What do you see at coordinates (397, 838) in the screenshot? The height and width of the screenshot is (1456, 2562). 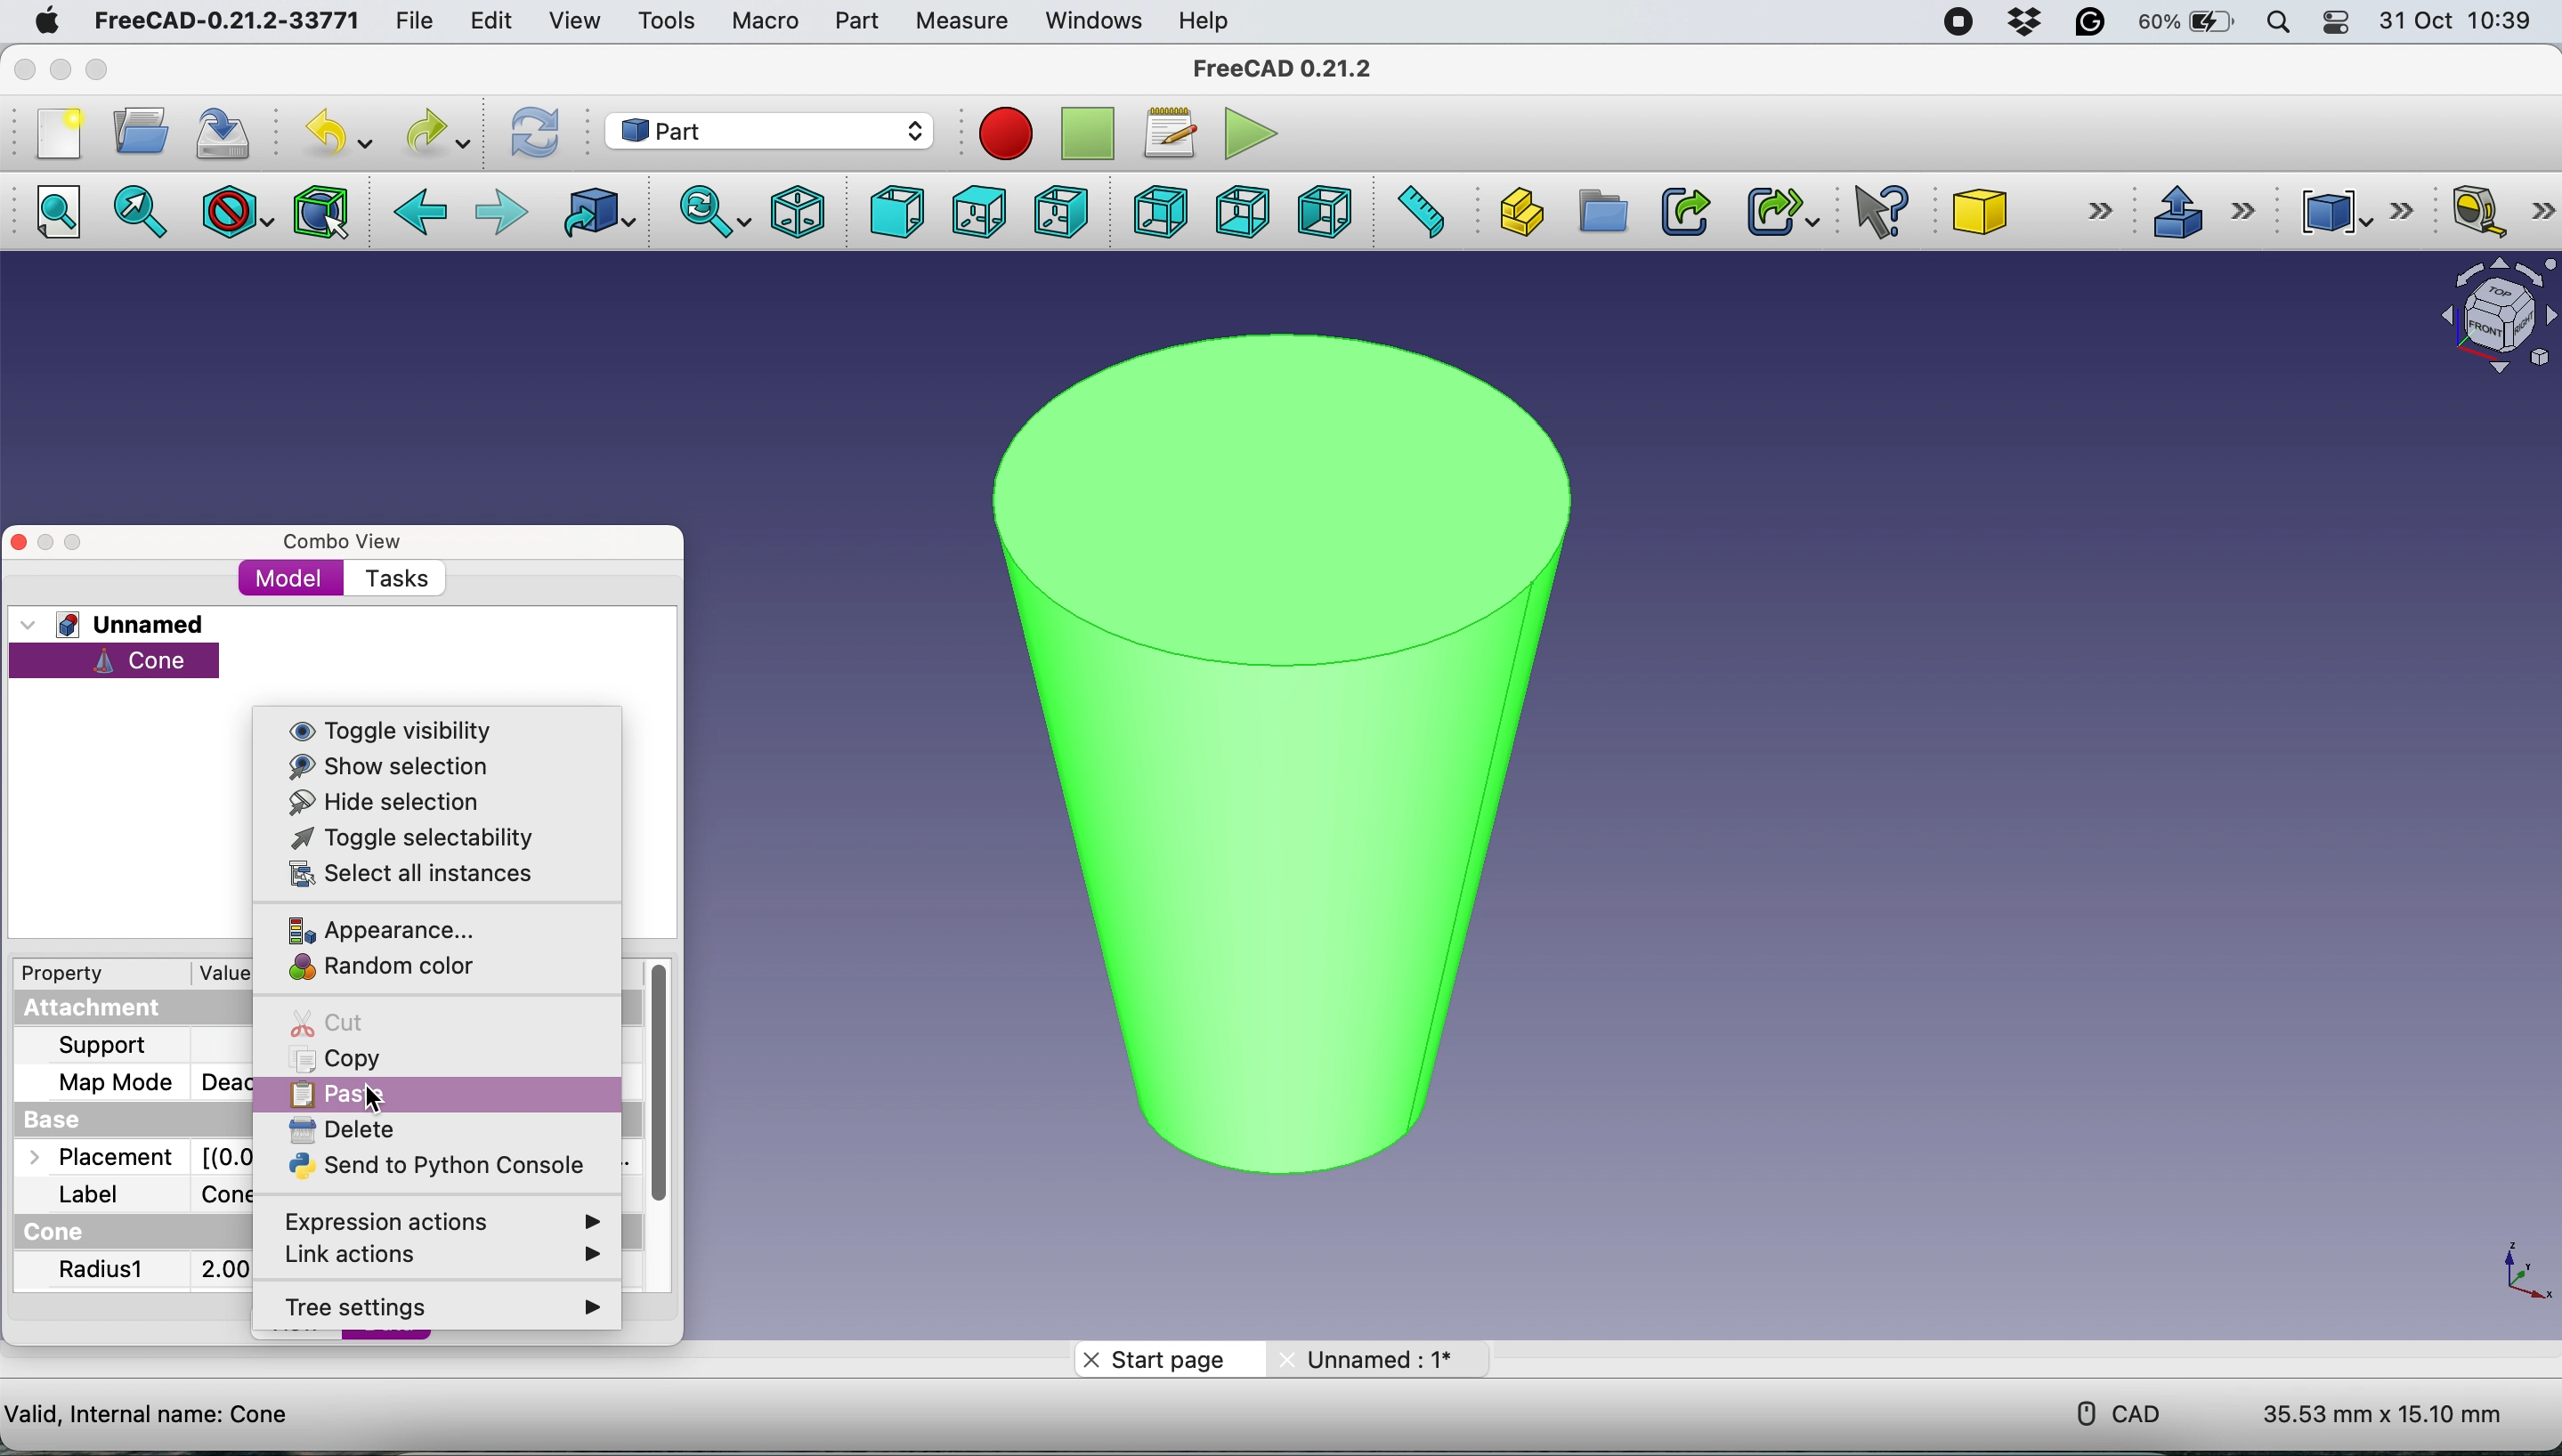 I see `toggle selectability` at bounding box center [397, 838].